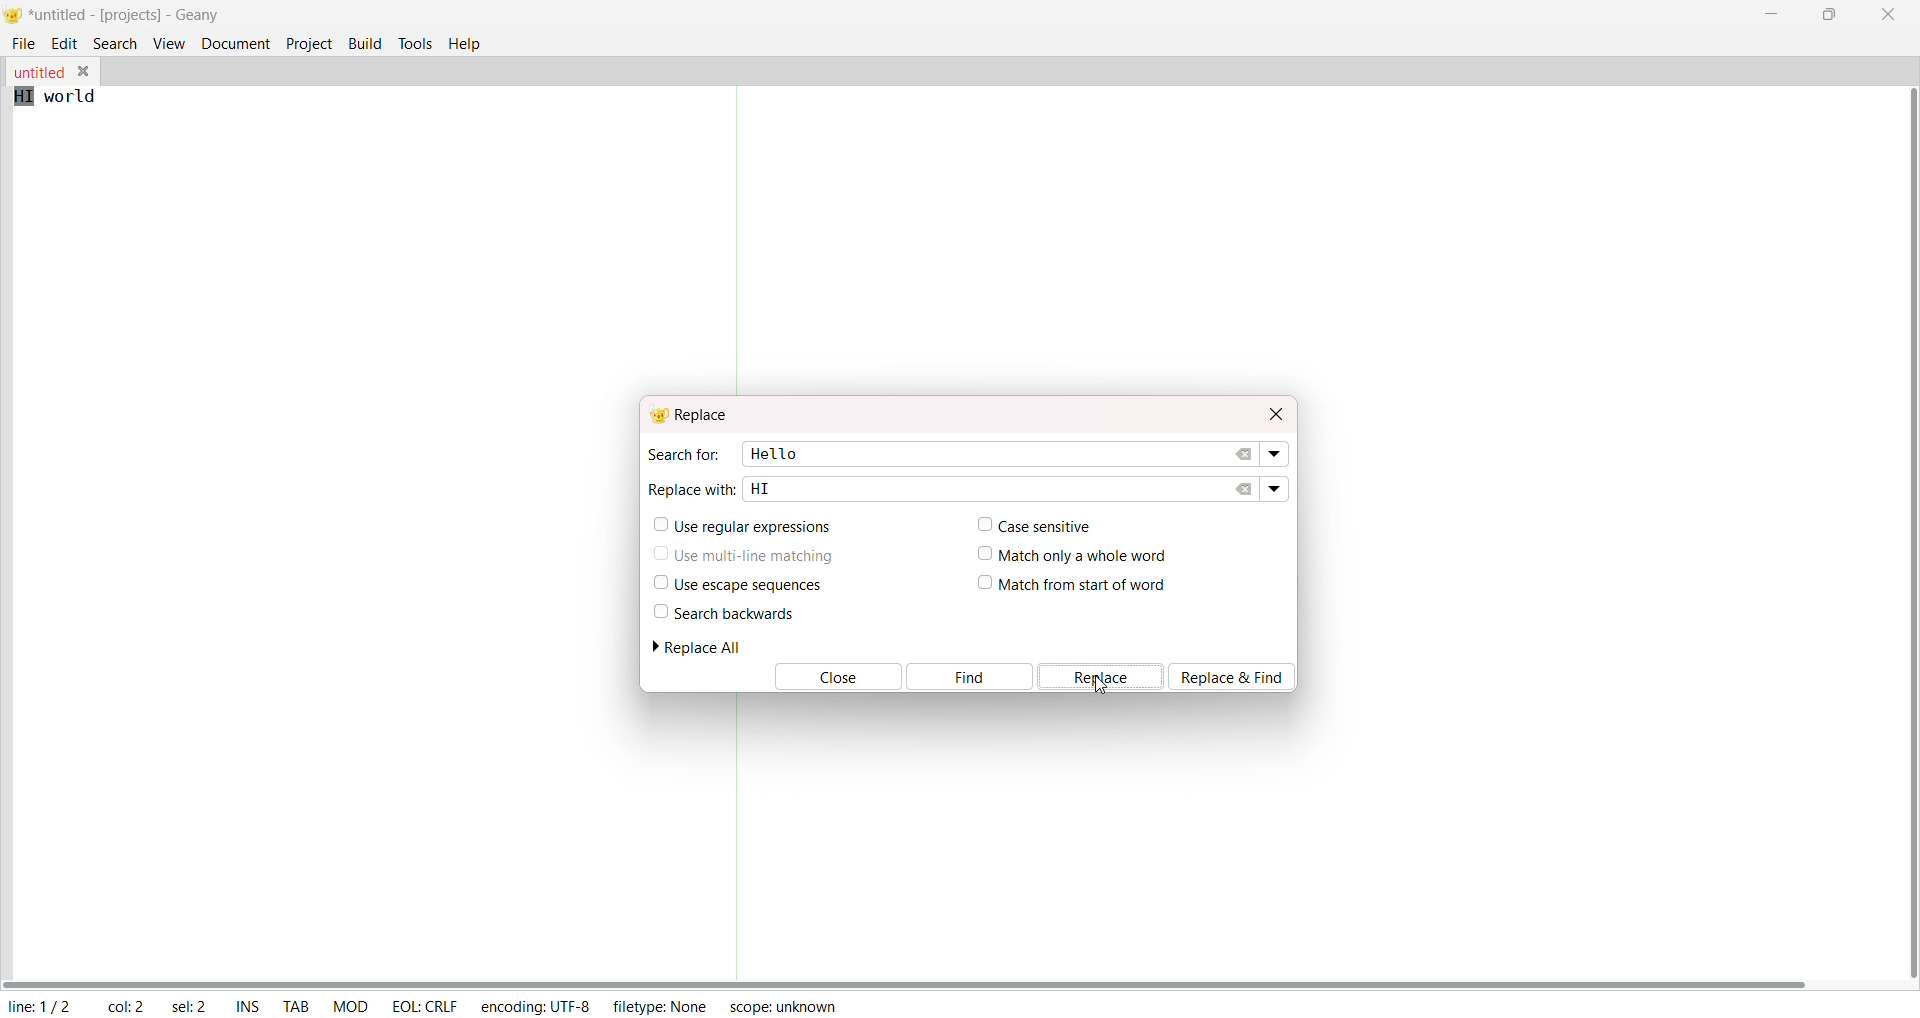  What do you see at coordinates (1888, 14) in the screenshot?
I see `close` at bounding box center [1888, 14].